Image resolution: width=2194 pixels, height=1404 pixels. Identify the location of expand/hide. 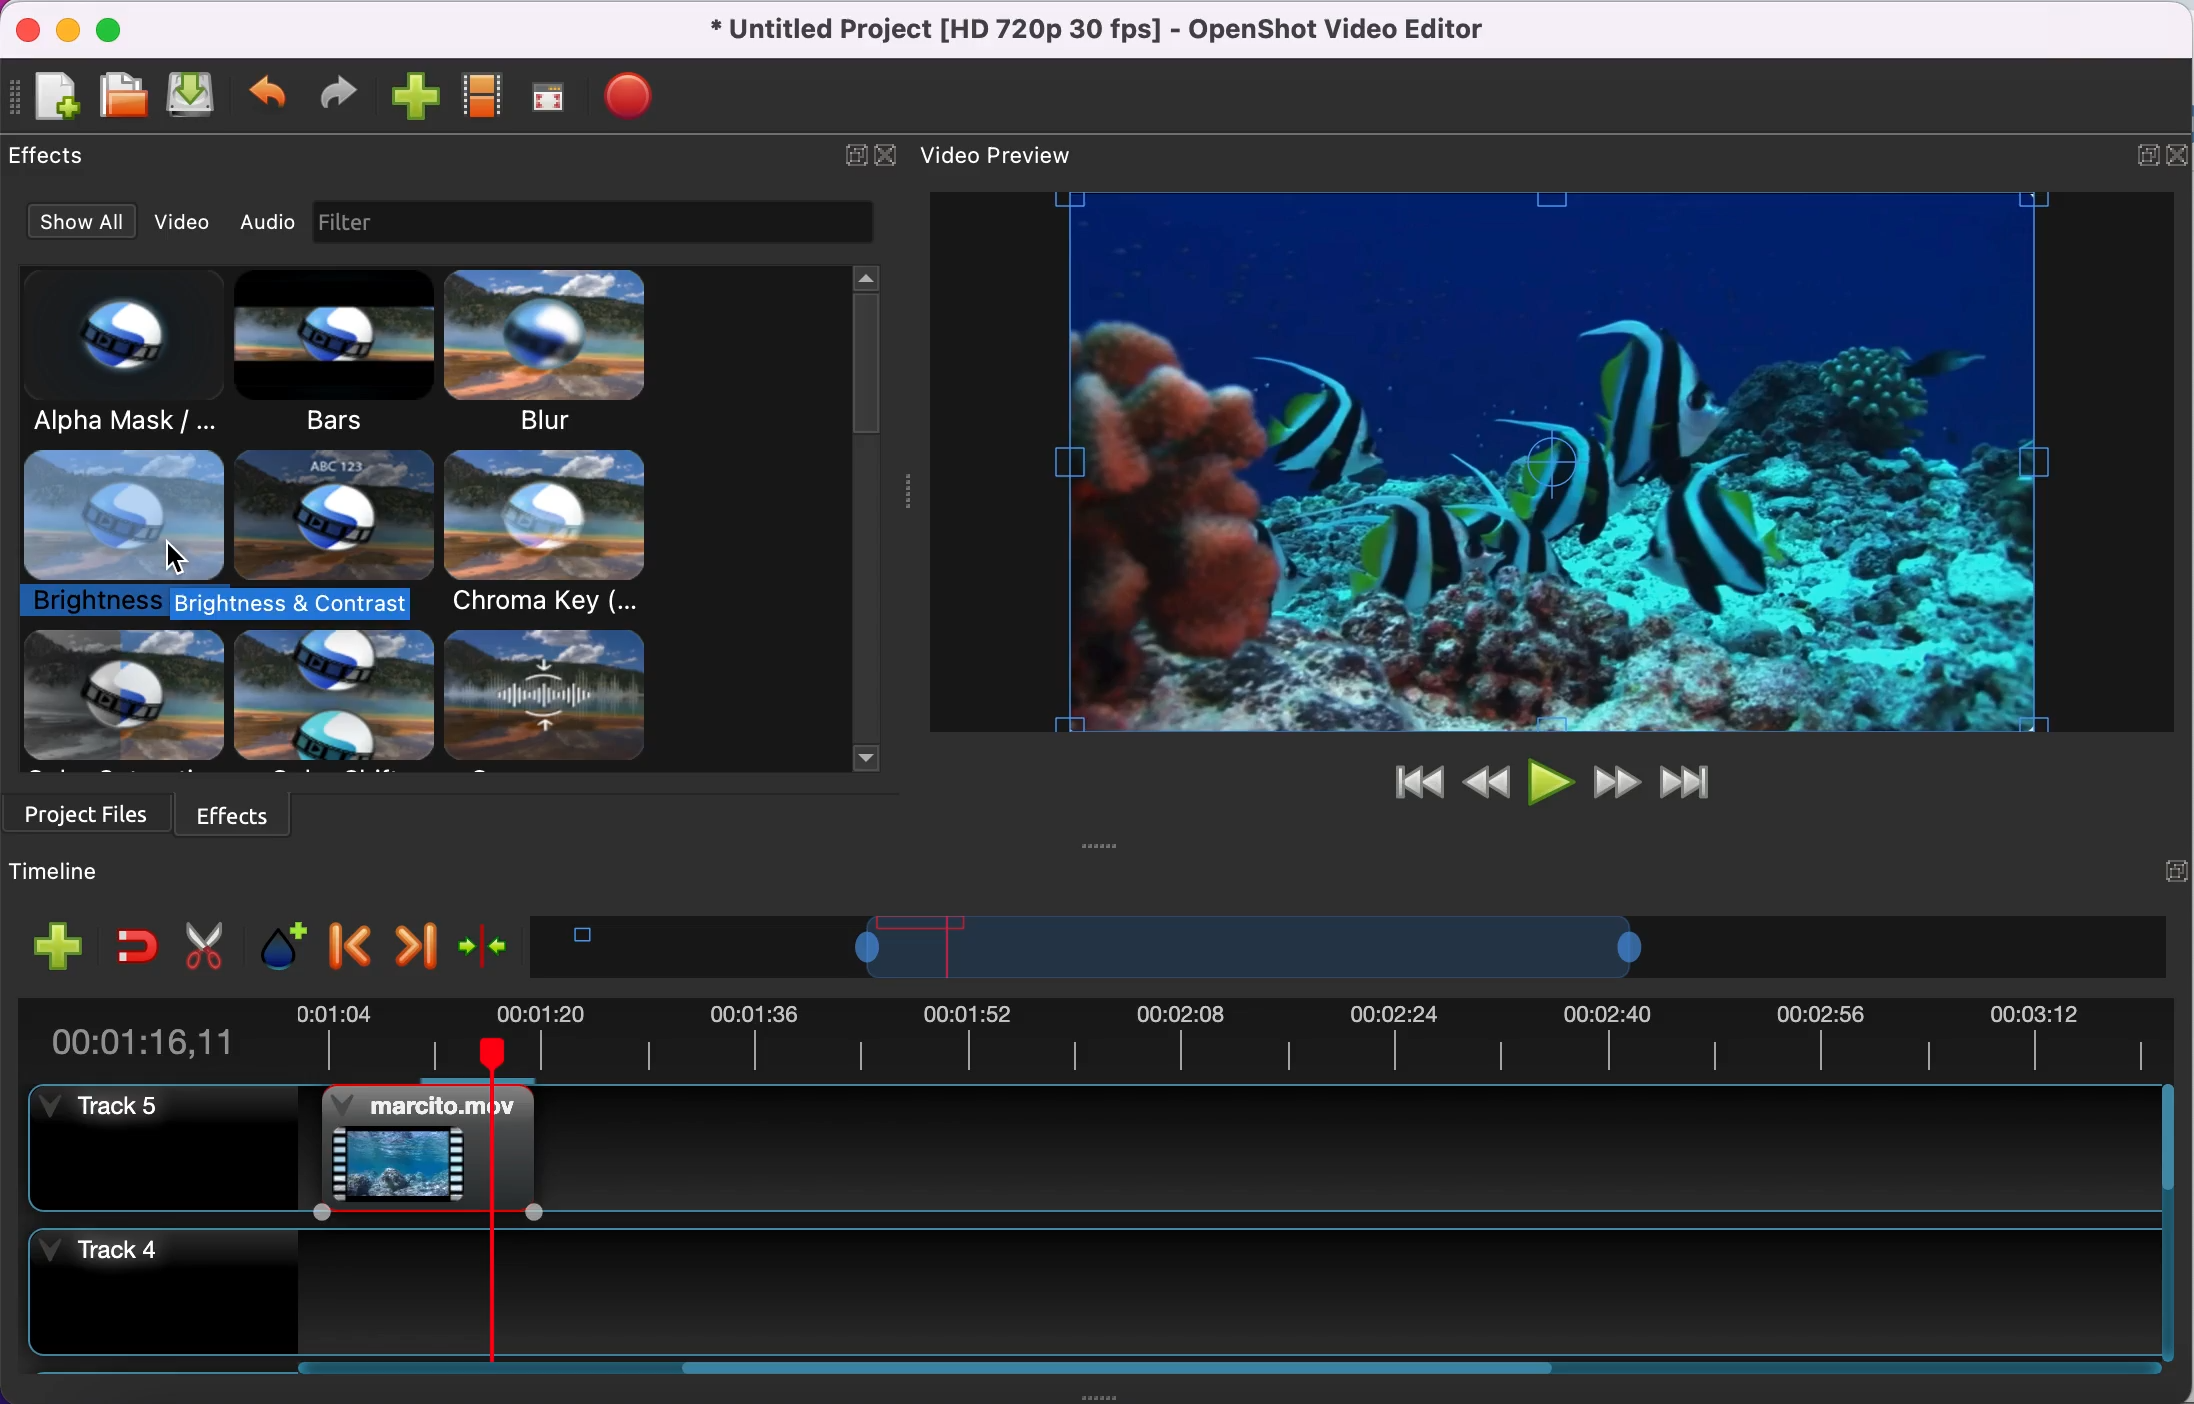
(2143, 153).